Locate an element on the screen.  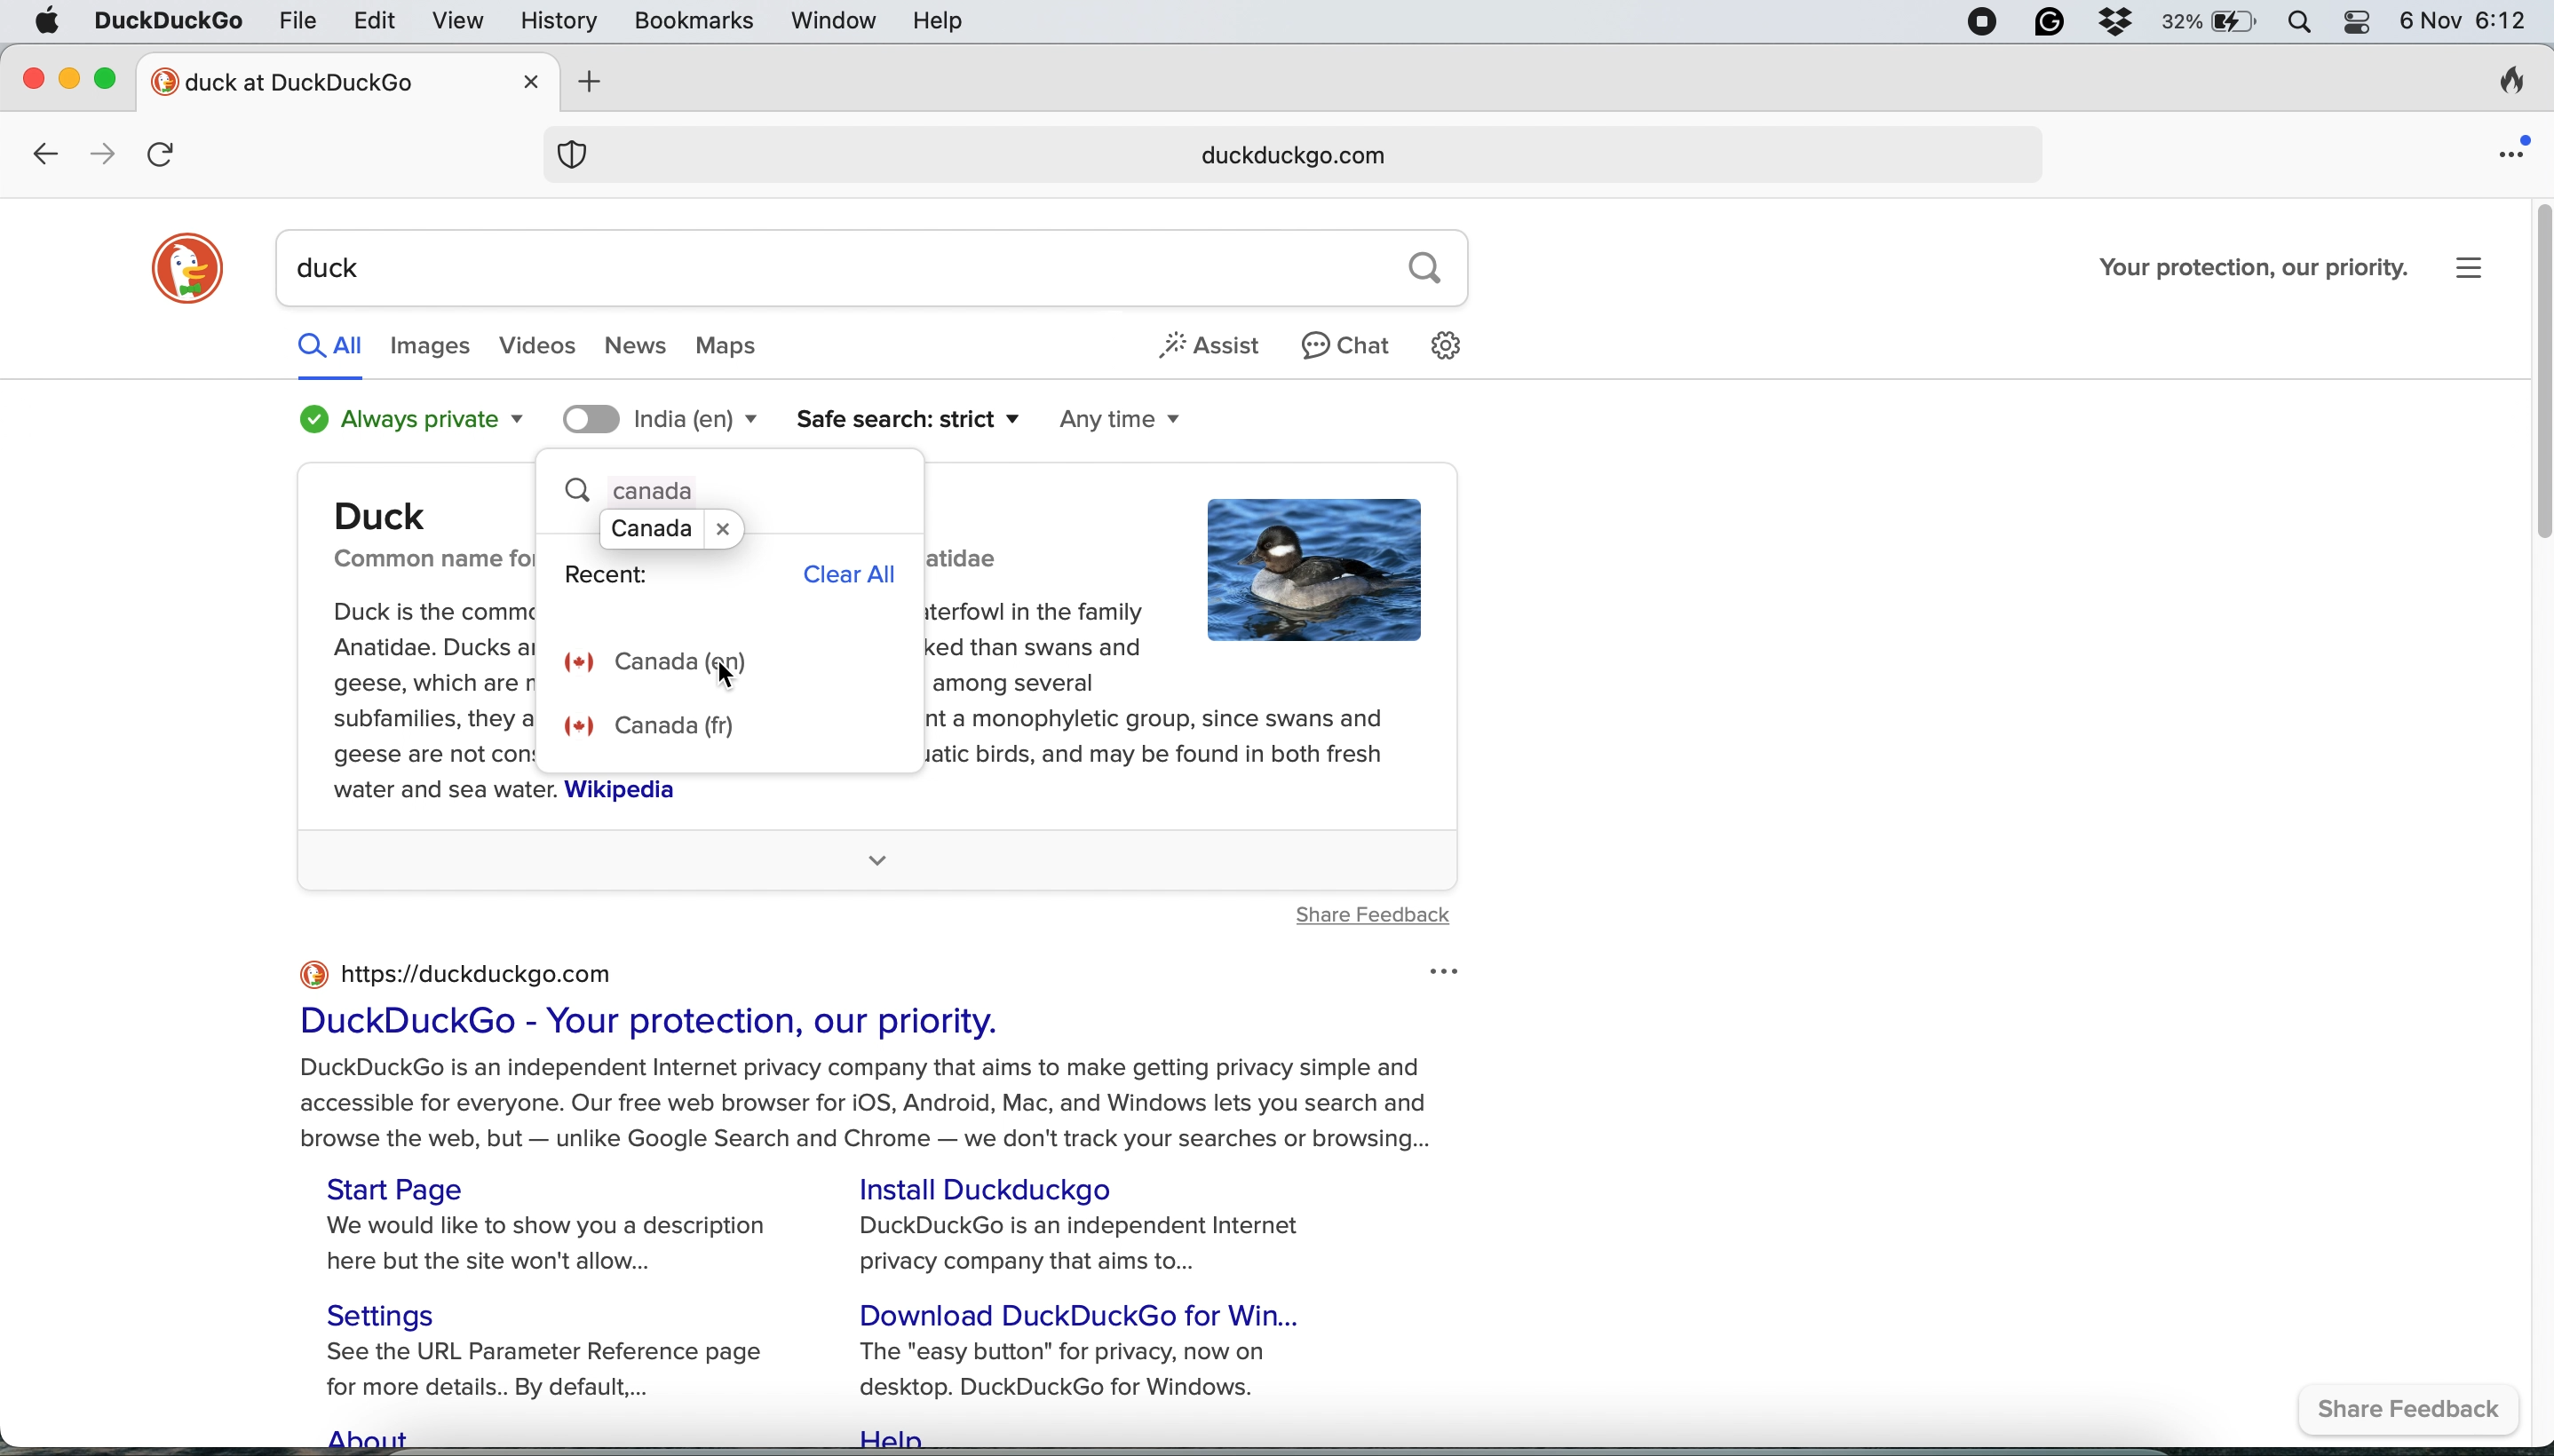
canada french is located at coordinates (666, 728).